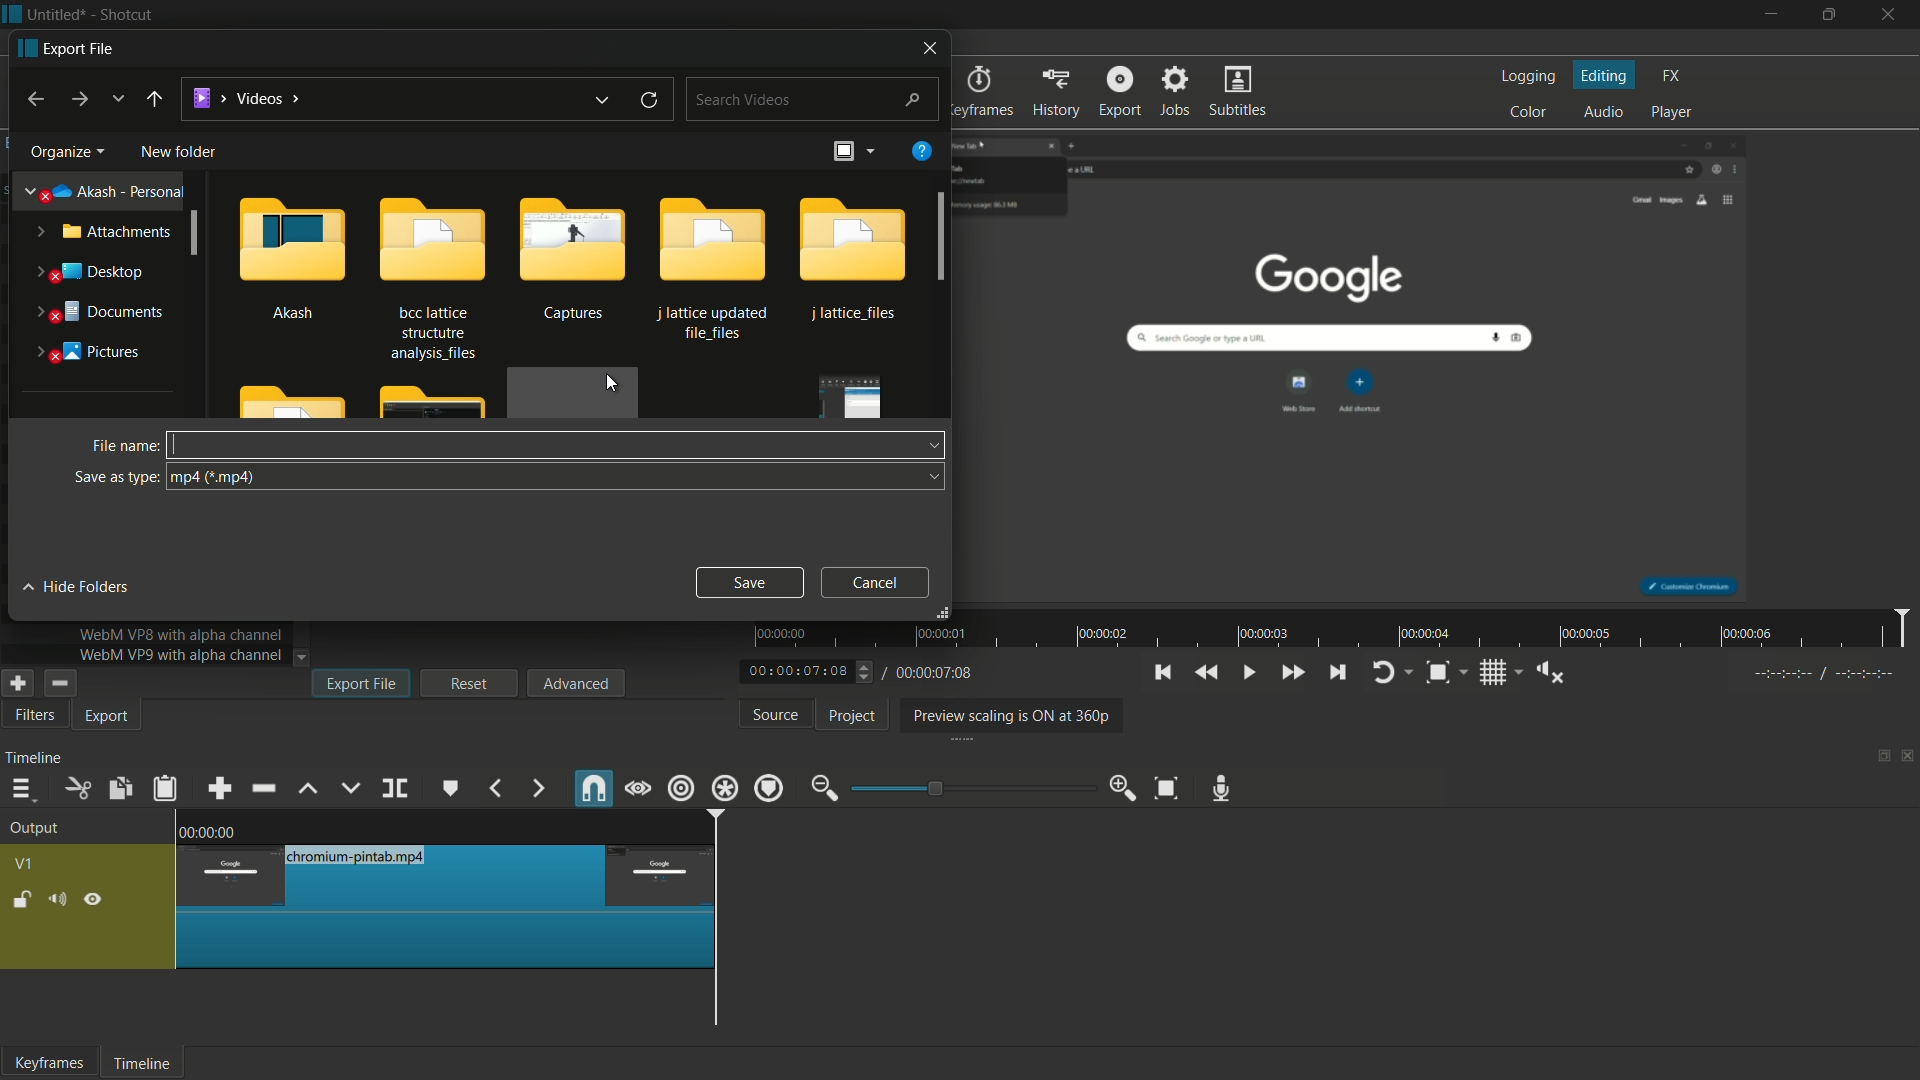  Describe the element at coordinates (121, 448) in the screenshot. I see `file name` at that location.